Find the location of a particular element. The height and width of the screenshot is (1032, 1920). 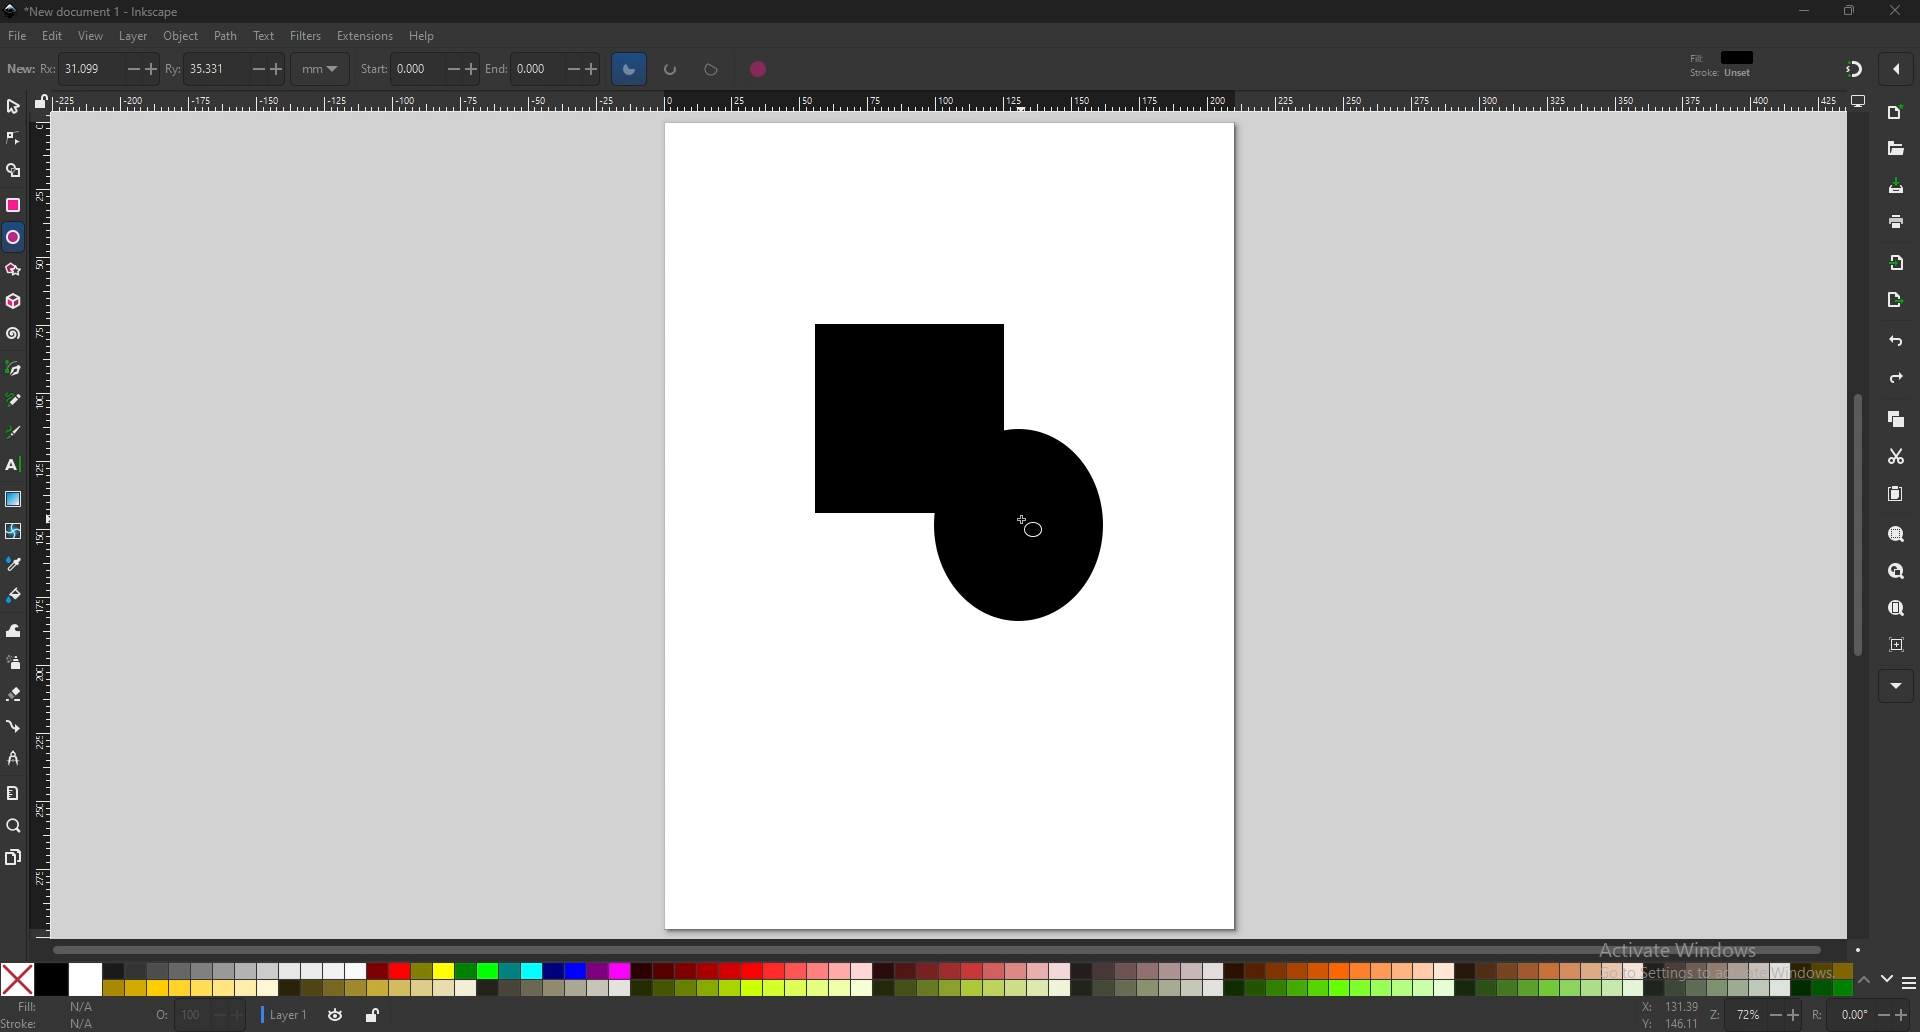

toggle is located at coordinates (335, 1016).